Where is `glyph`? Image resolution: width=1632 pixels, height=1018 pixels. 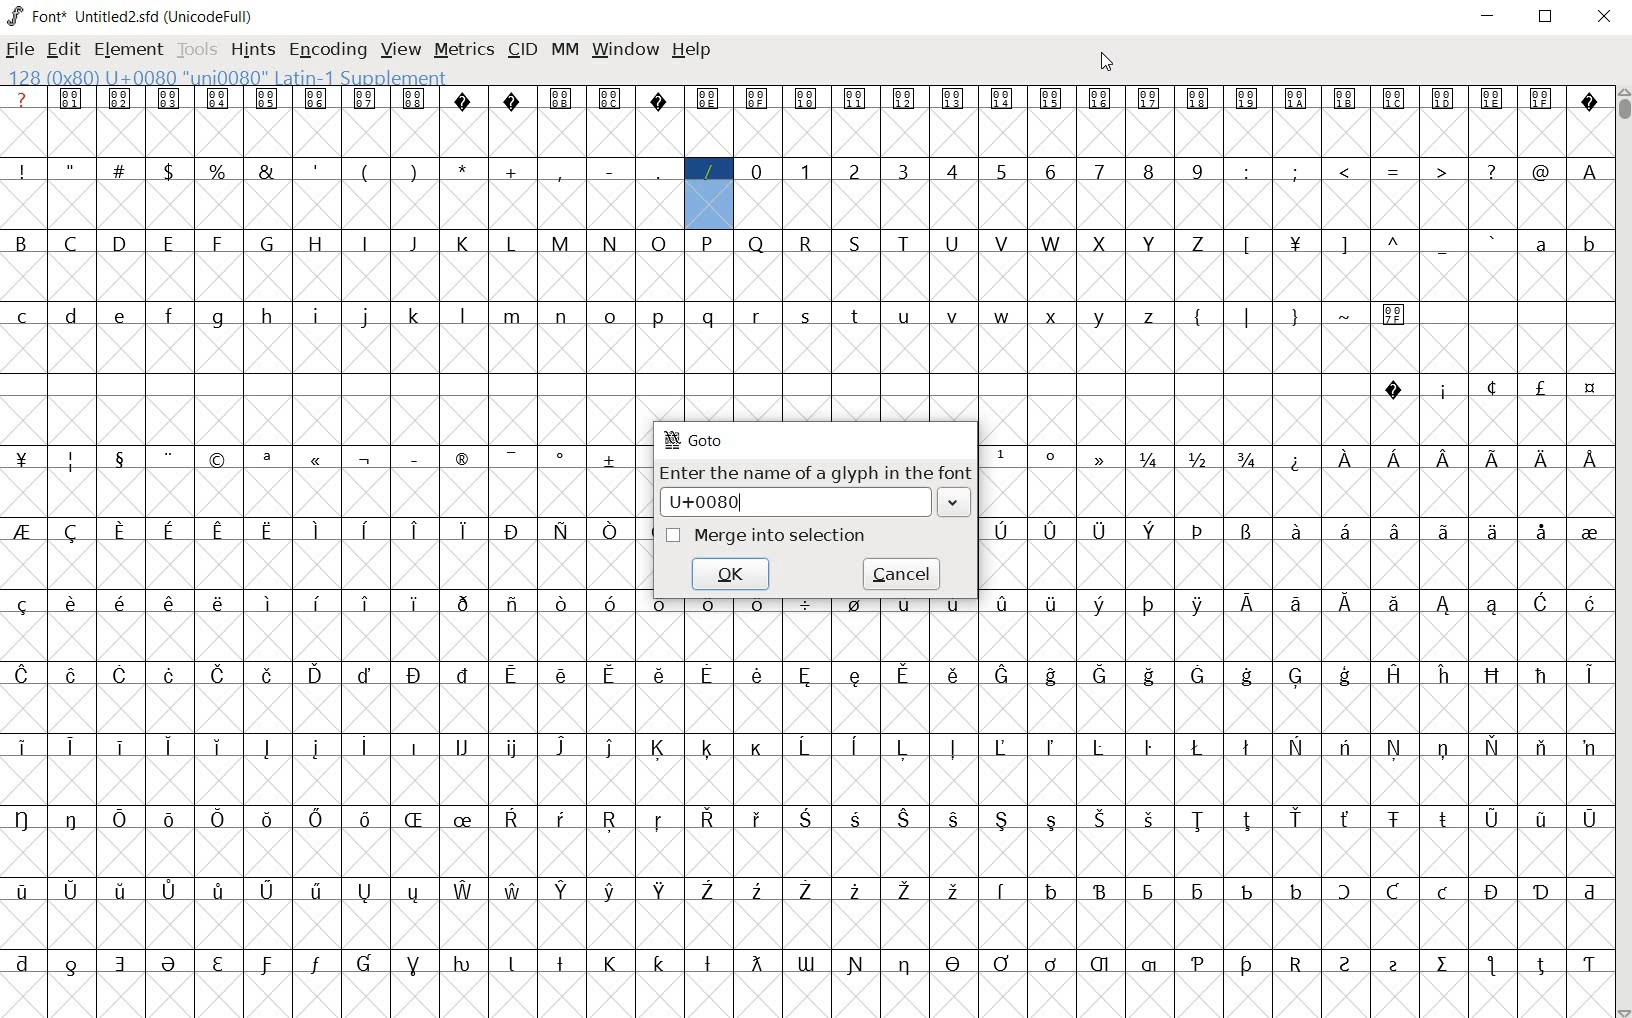
glyph is located at coordinates (611, 674).